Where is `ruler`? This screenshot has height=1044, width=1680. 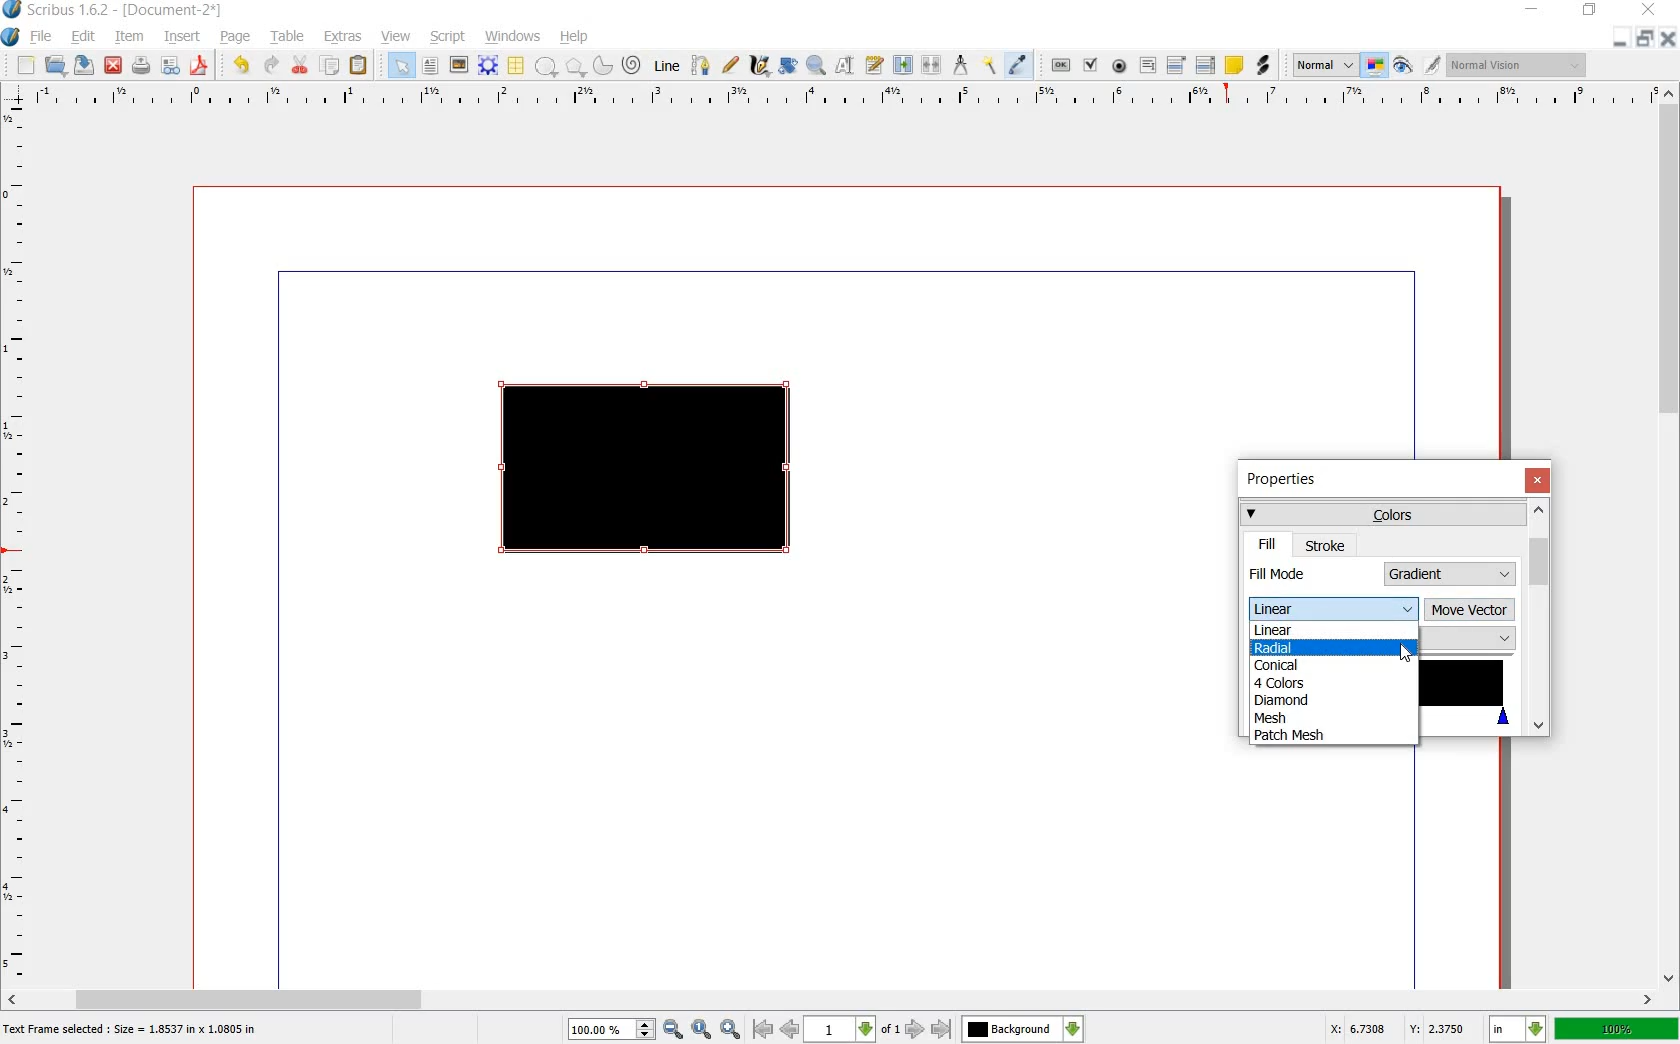
ruler is located at coordinates (17, 544).